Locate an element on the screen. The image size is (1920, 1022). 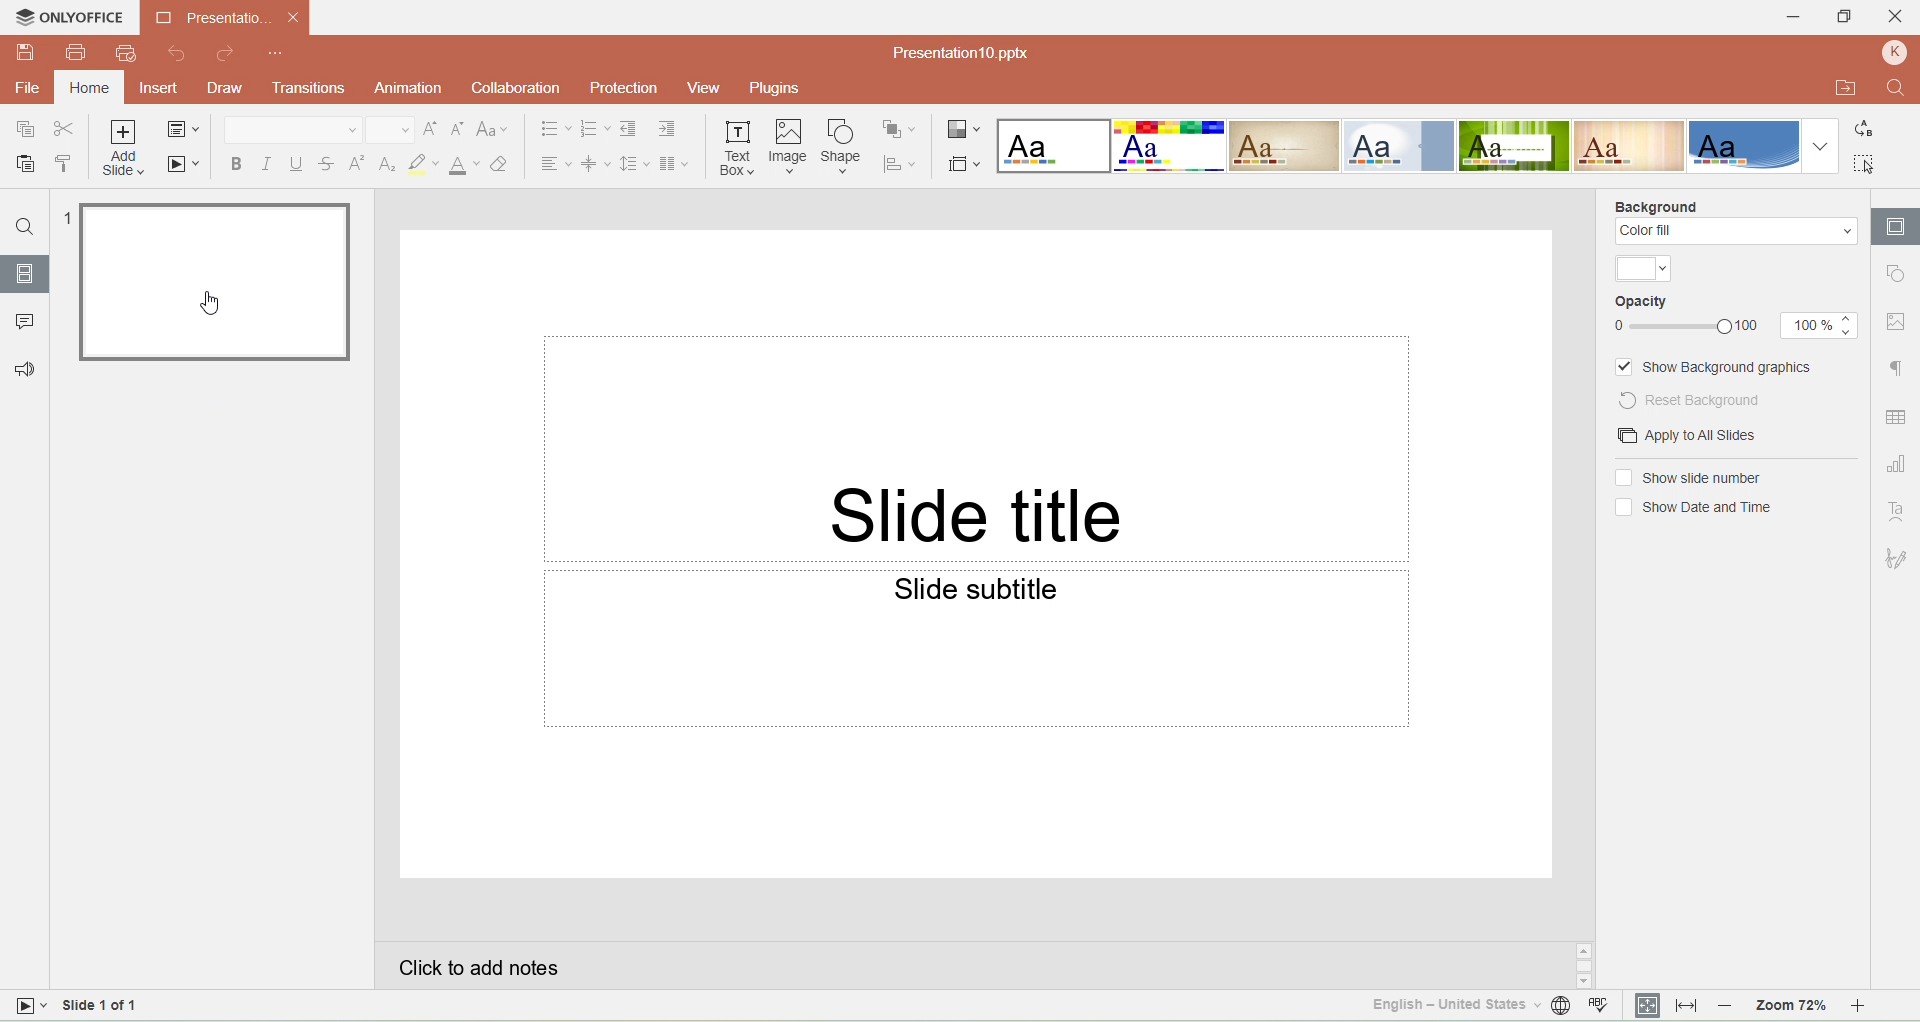
Increase indent is located at coordinates (669, 131).